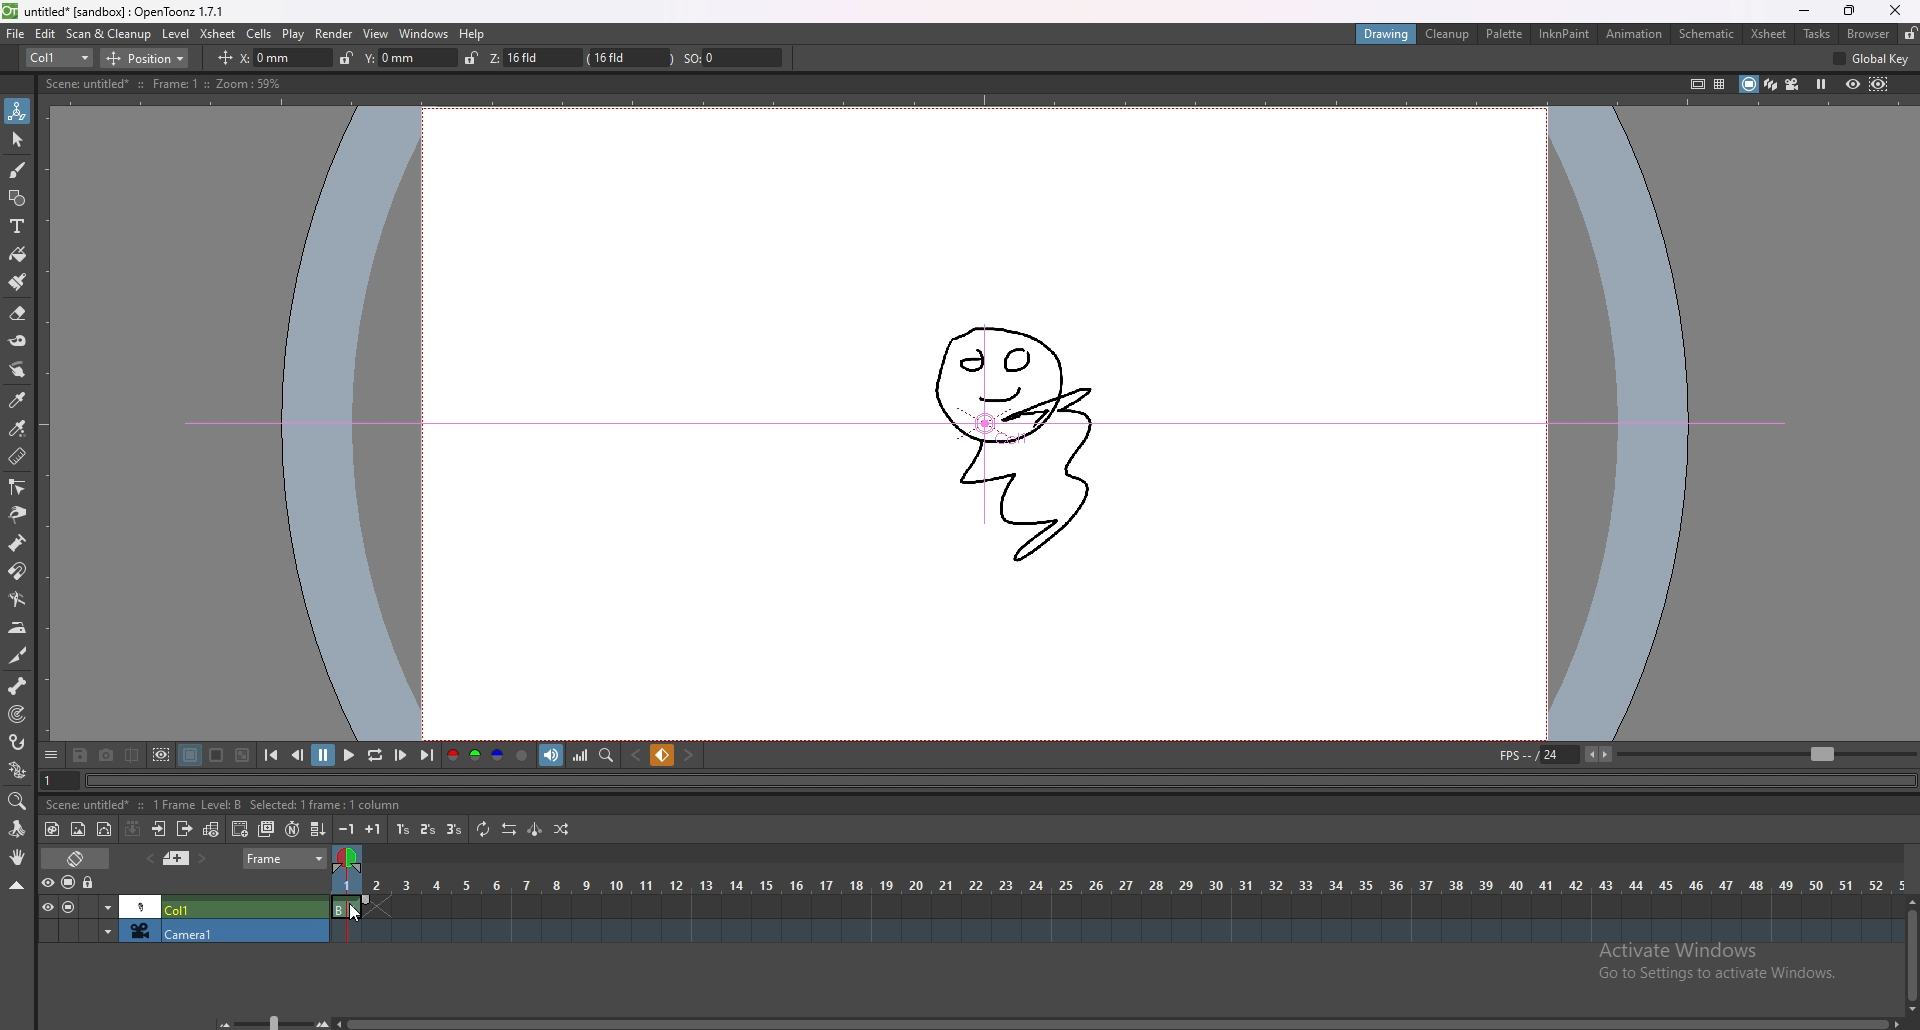 The width and height of the screenshot is (1920, 1030). Describe the element at coordinates (216, 755) in the screenshot. I see `white background` at that location.